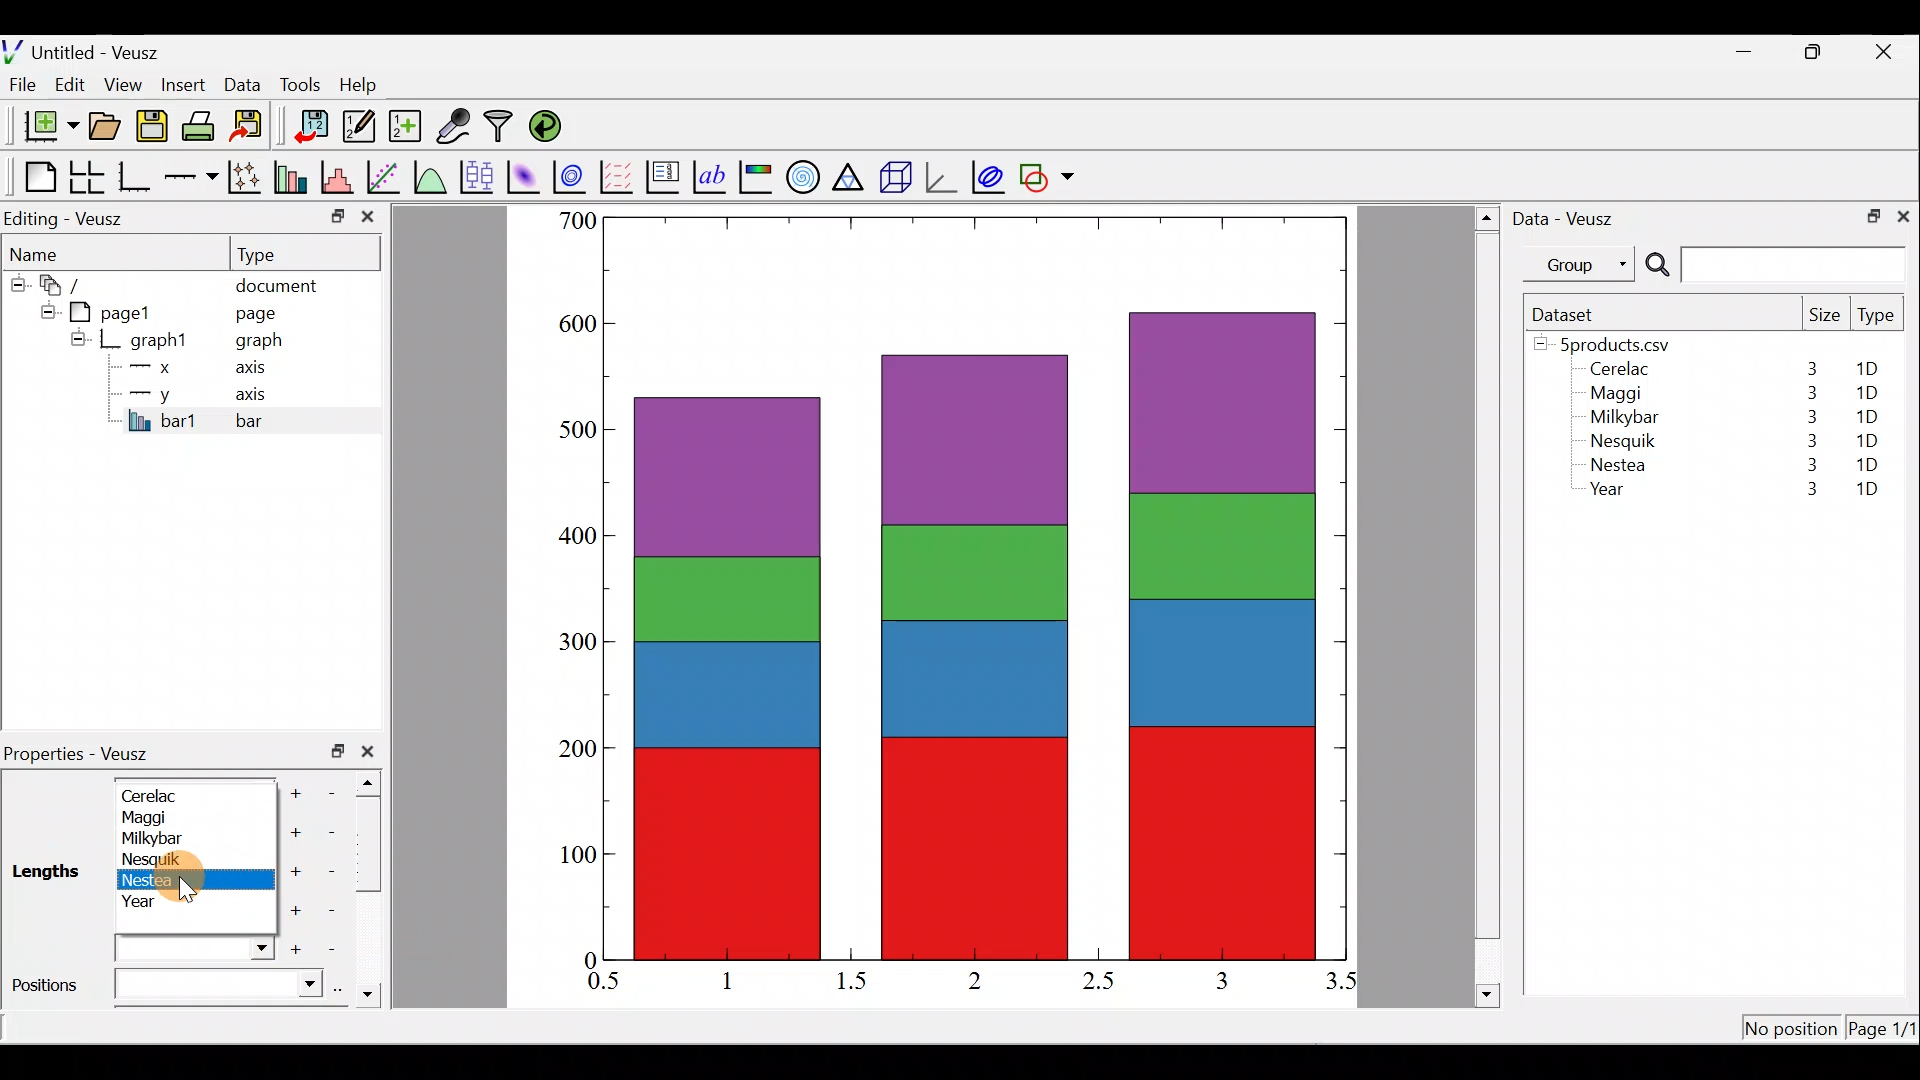 The width and height of the screenshot is (1920, 1080). Describe the element at coordinates (1754, 50) in the screenshot. I see `minimize` at that location.